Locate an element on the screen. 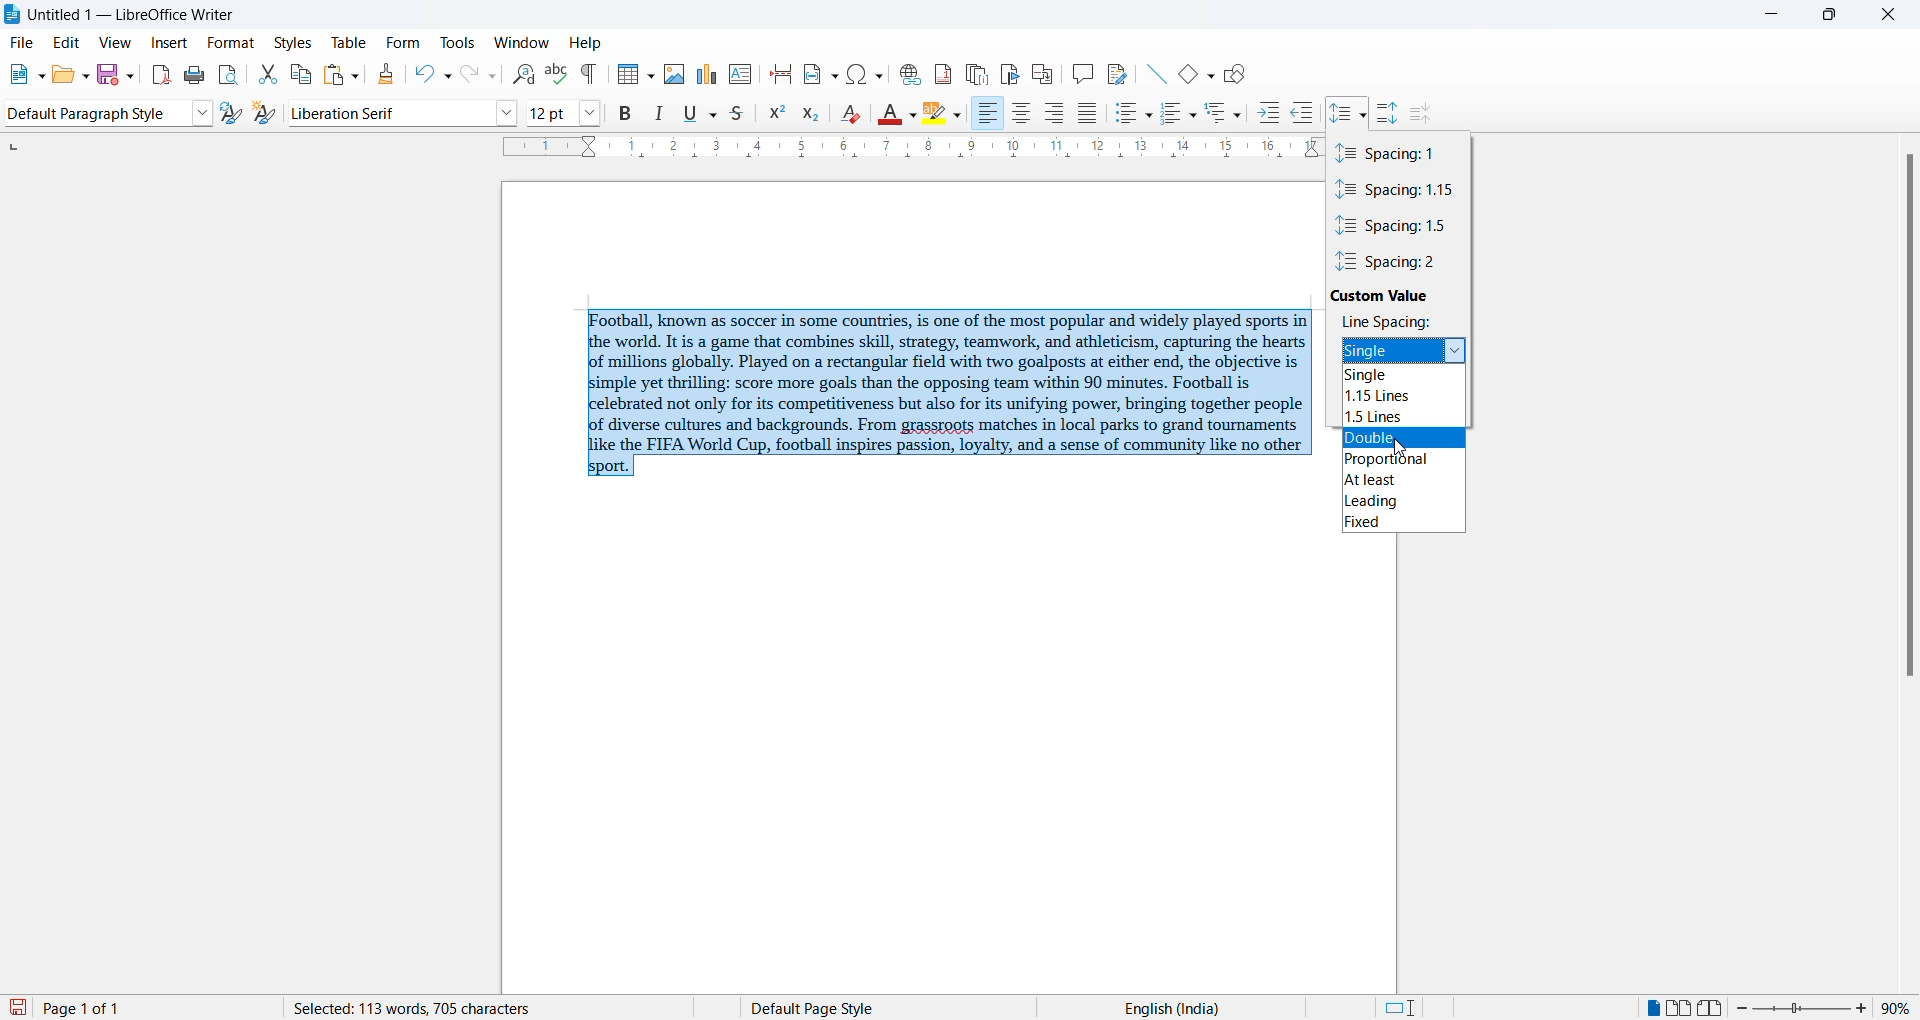 Image resolution: width=1920 pixels, height=1020 pixels. print is located at coordinates (195, 74).